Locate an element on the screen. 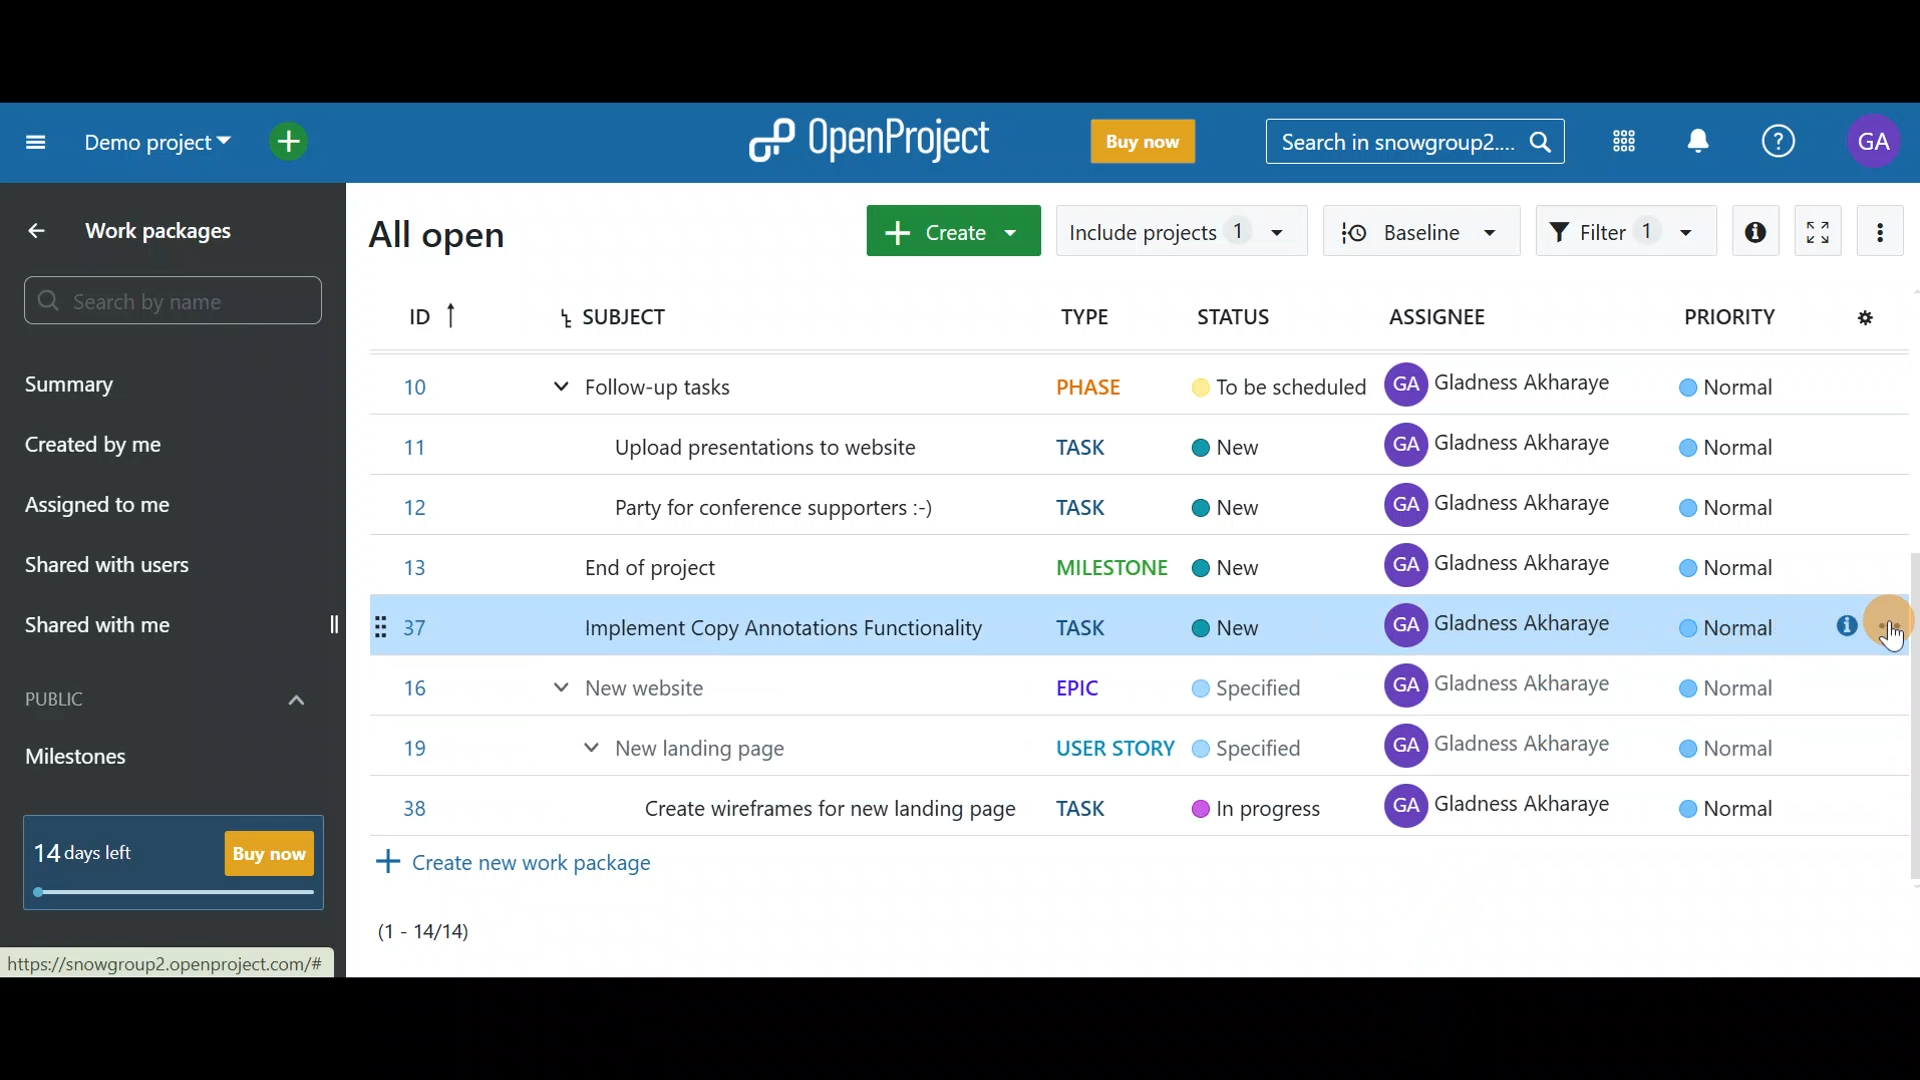 This screenshot has height=1080, width=1920. Include projects is located at coordinates (1178, 231).